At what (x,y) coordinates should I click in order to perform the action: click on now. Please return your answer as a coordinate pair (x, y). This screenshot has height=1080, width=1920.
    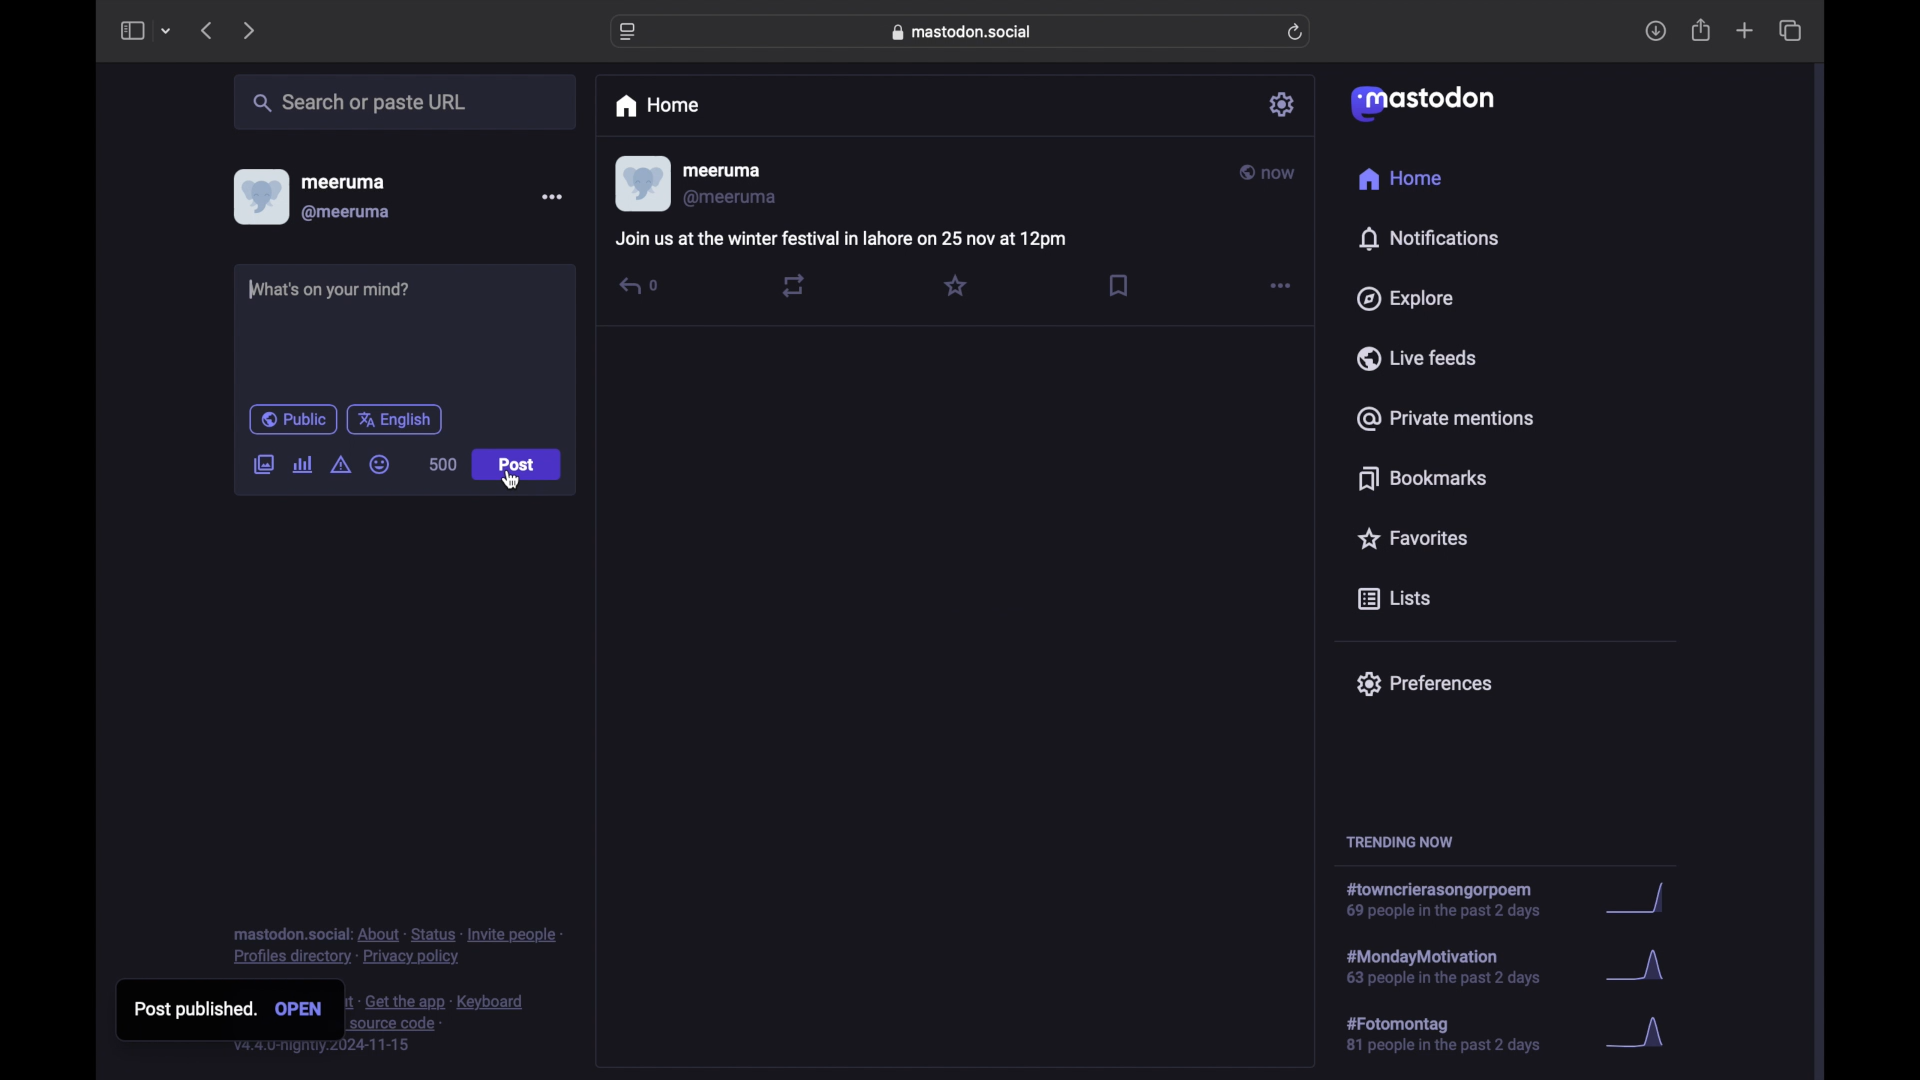
    Looking at the image, I should click on (1268, 173).